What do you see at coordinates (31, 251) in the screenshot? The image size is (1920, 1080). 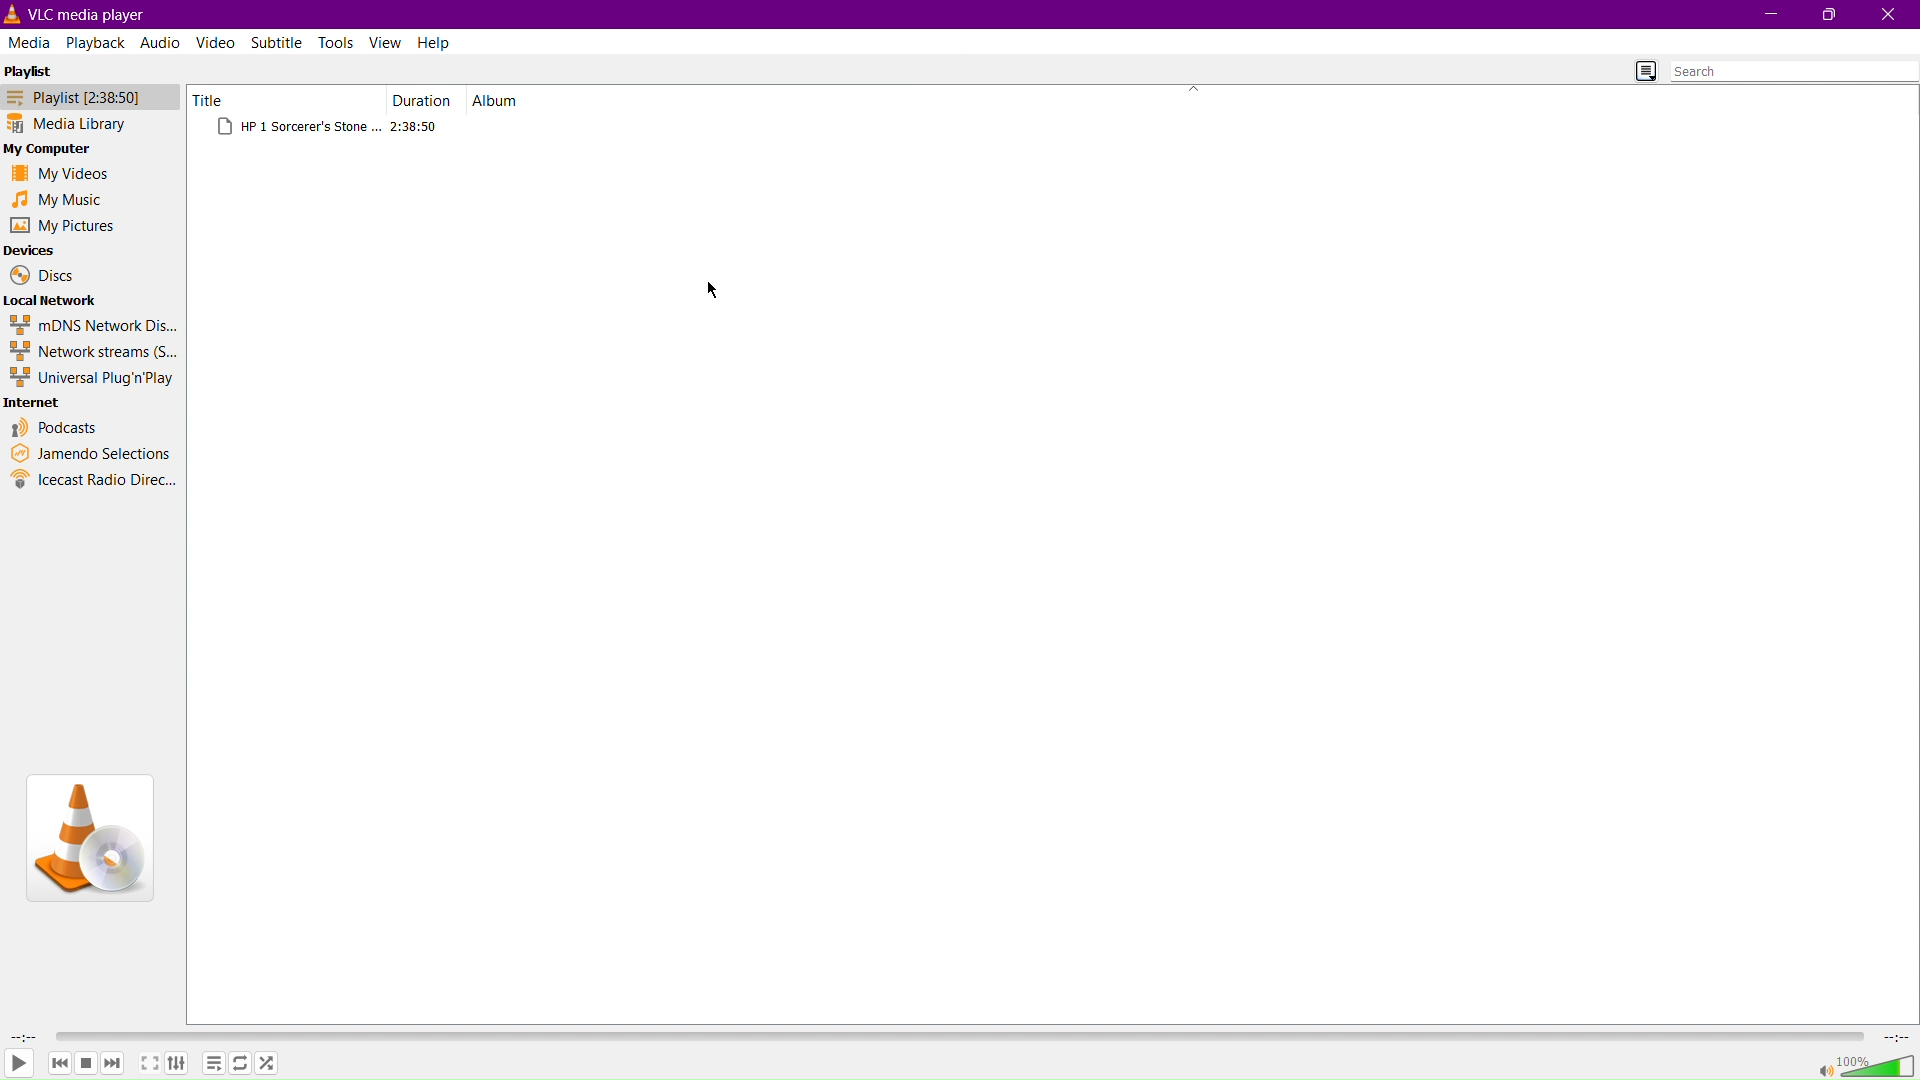 I see `Devices` at bounding box center [31, 251].